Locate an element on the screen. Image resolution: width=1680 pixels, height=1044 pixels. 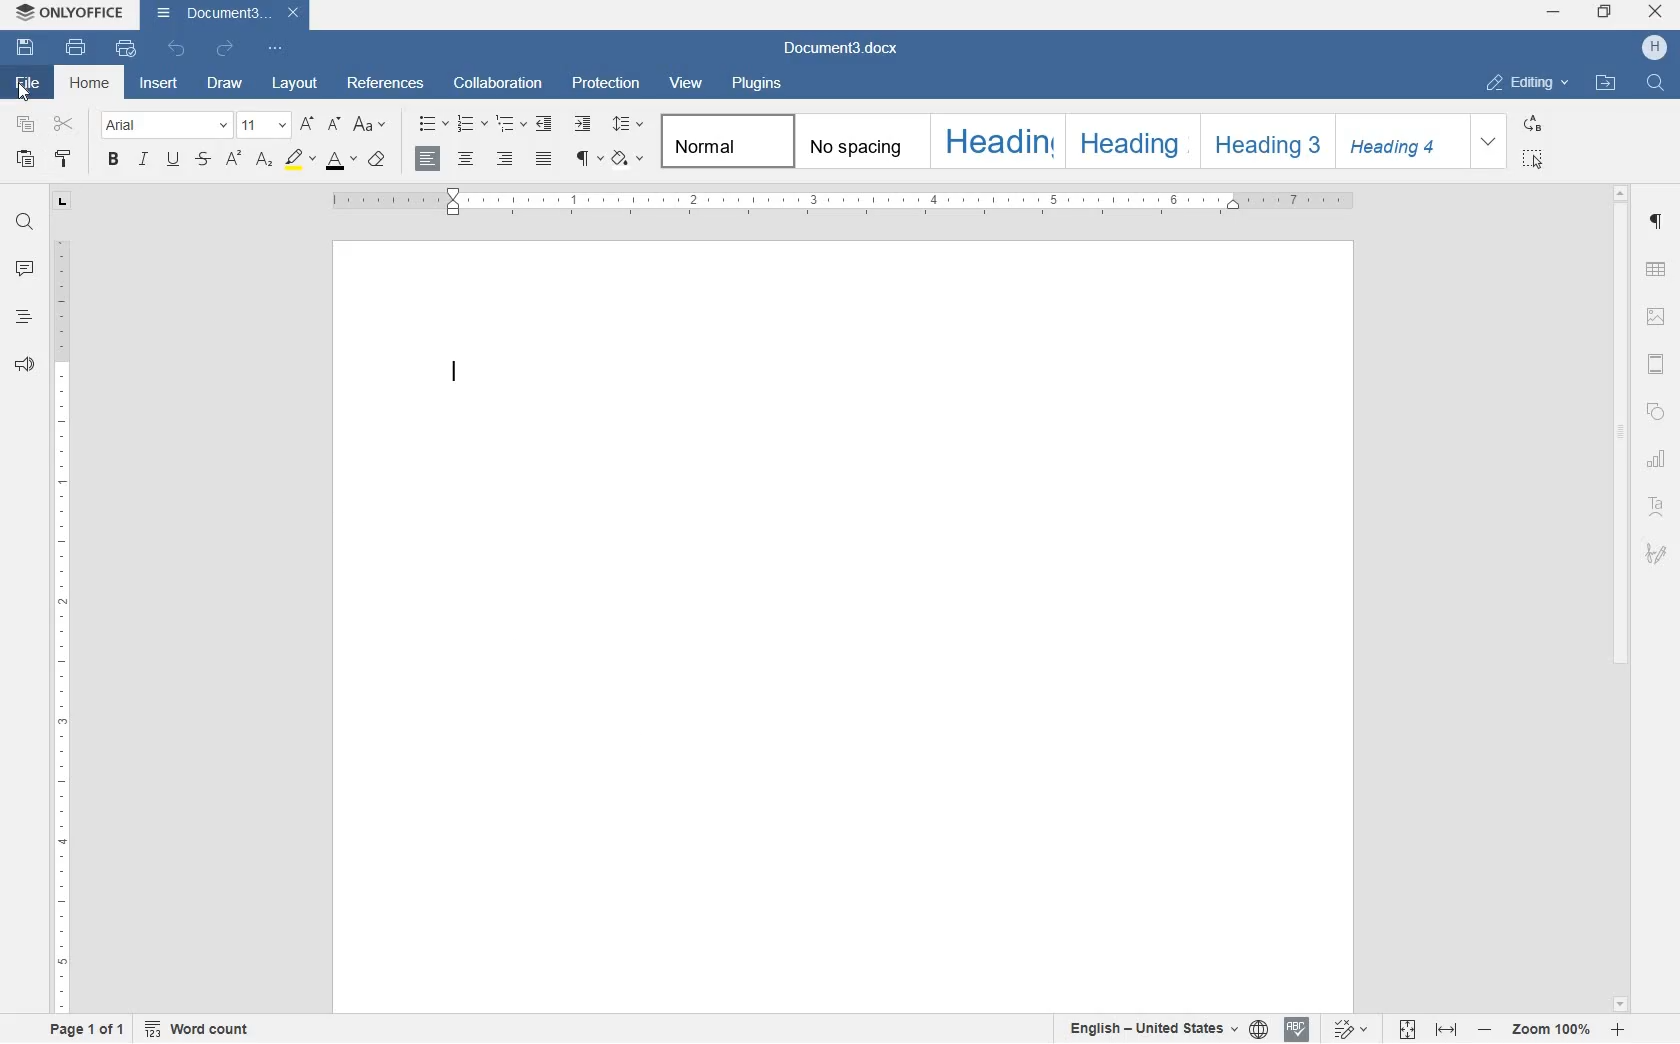
table settings is located at coordinates (1655, 269).